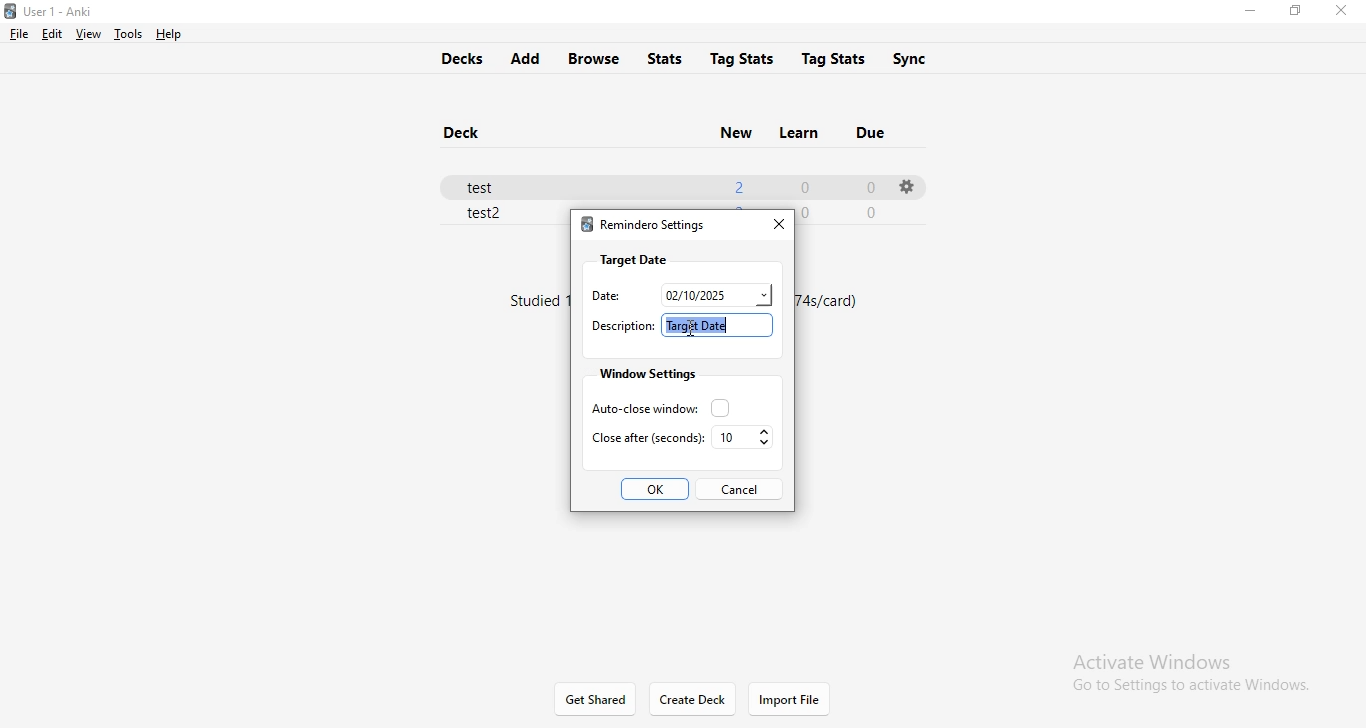  Describe the element at coordinates (836, 56) in the screenshot. I see `tags stats` at that location.